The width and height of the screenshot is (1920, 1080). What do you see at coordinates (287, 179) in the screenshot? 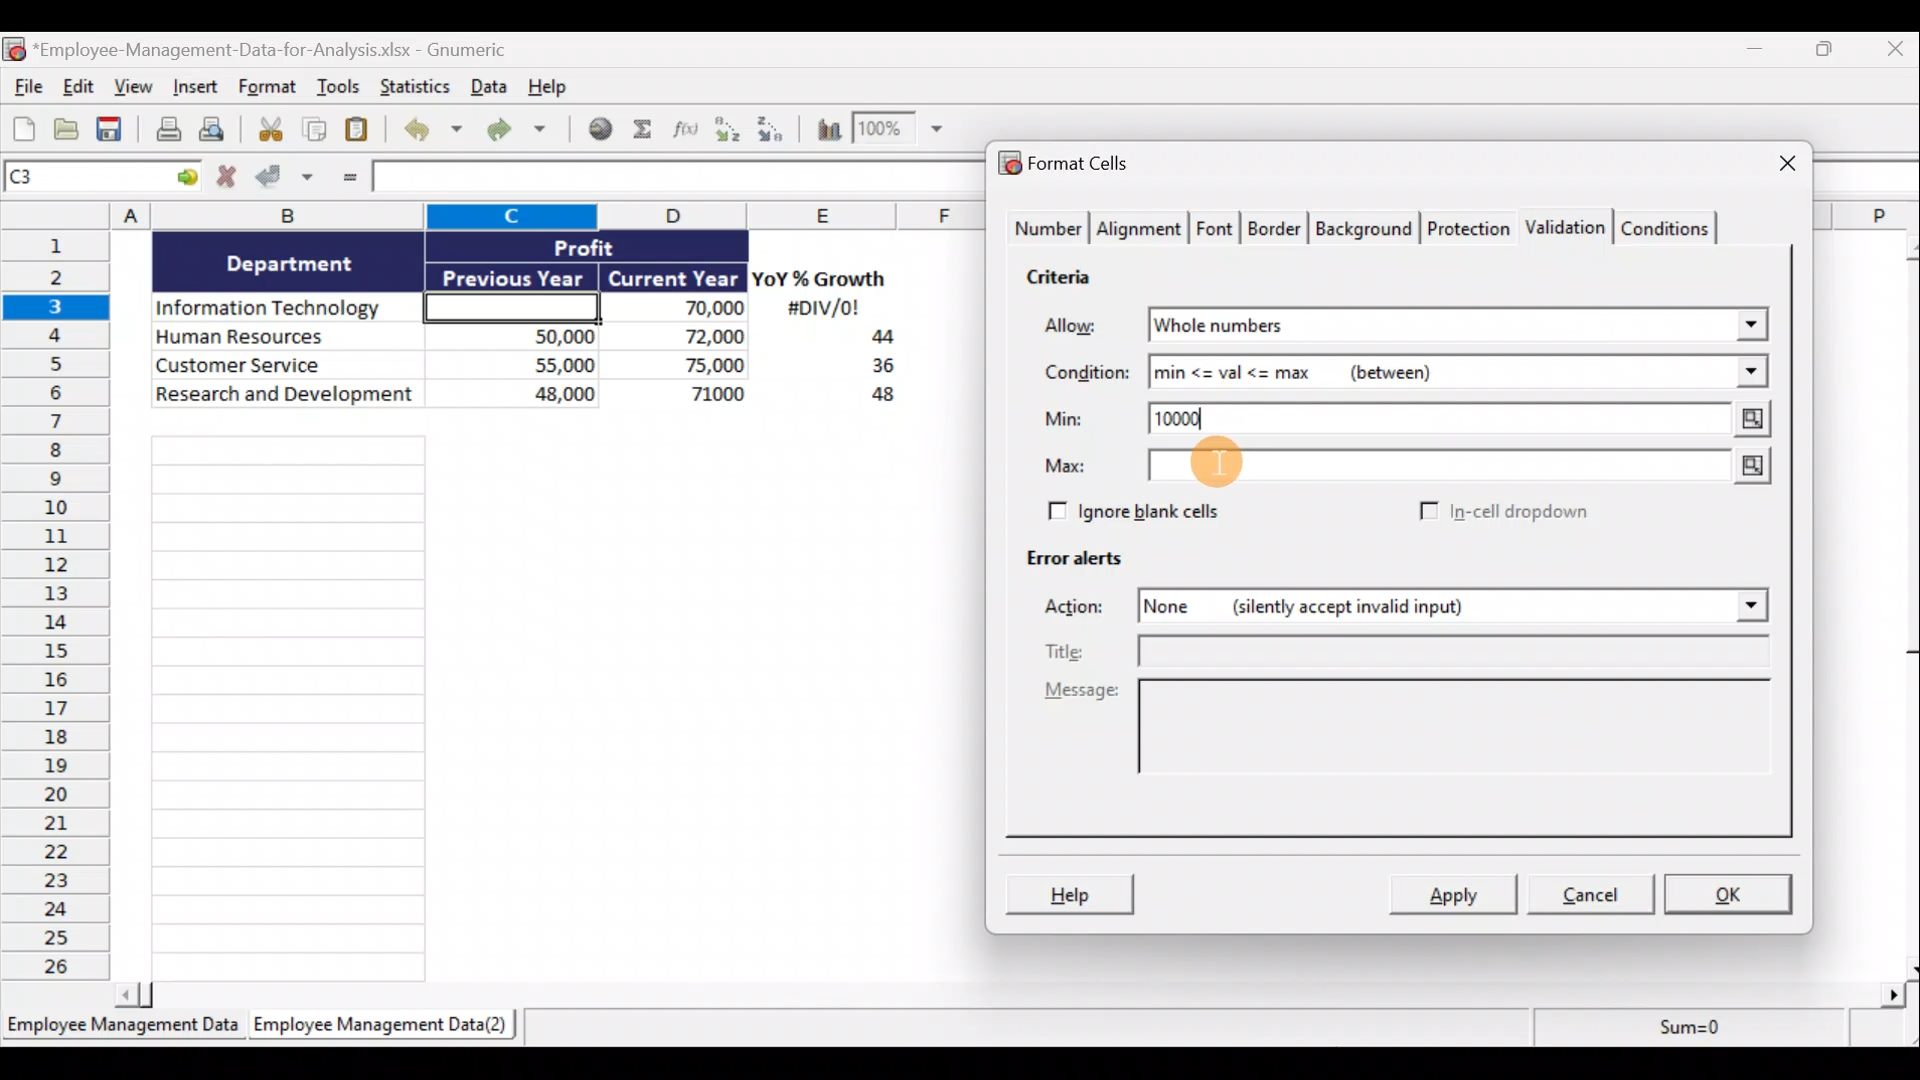
I see `Accept changes` at bounding box center [287, 179].